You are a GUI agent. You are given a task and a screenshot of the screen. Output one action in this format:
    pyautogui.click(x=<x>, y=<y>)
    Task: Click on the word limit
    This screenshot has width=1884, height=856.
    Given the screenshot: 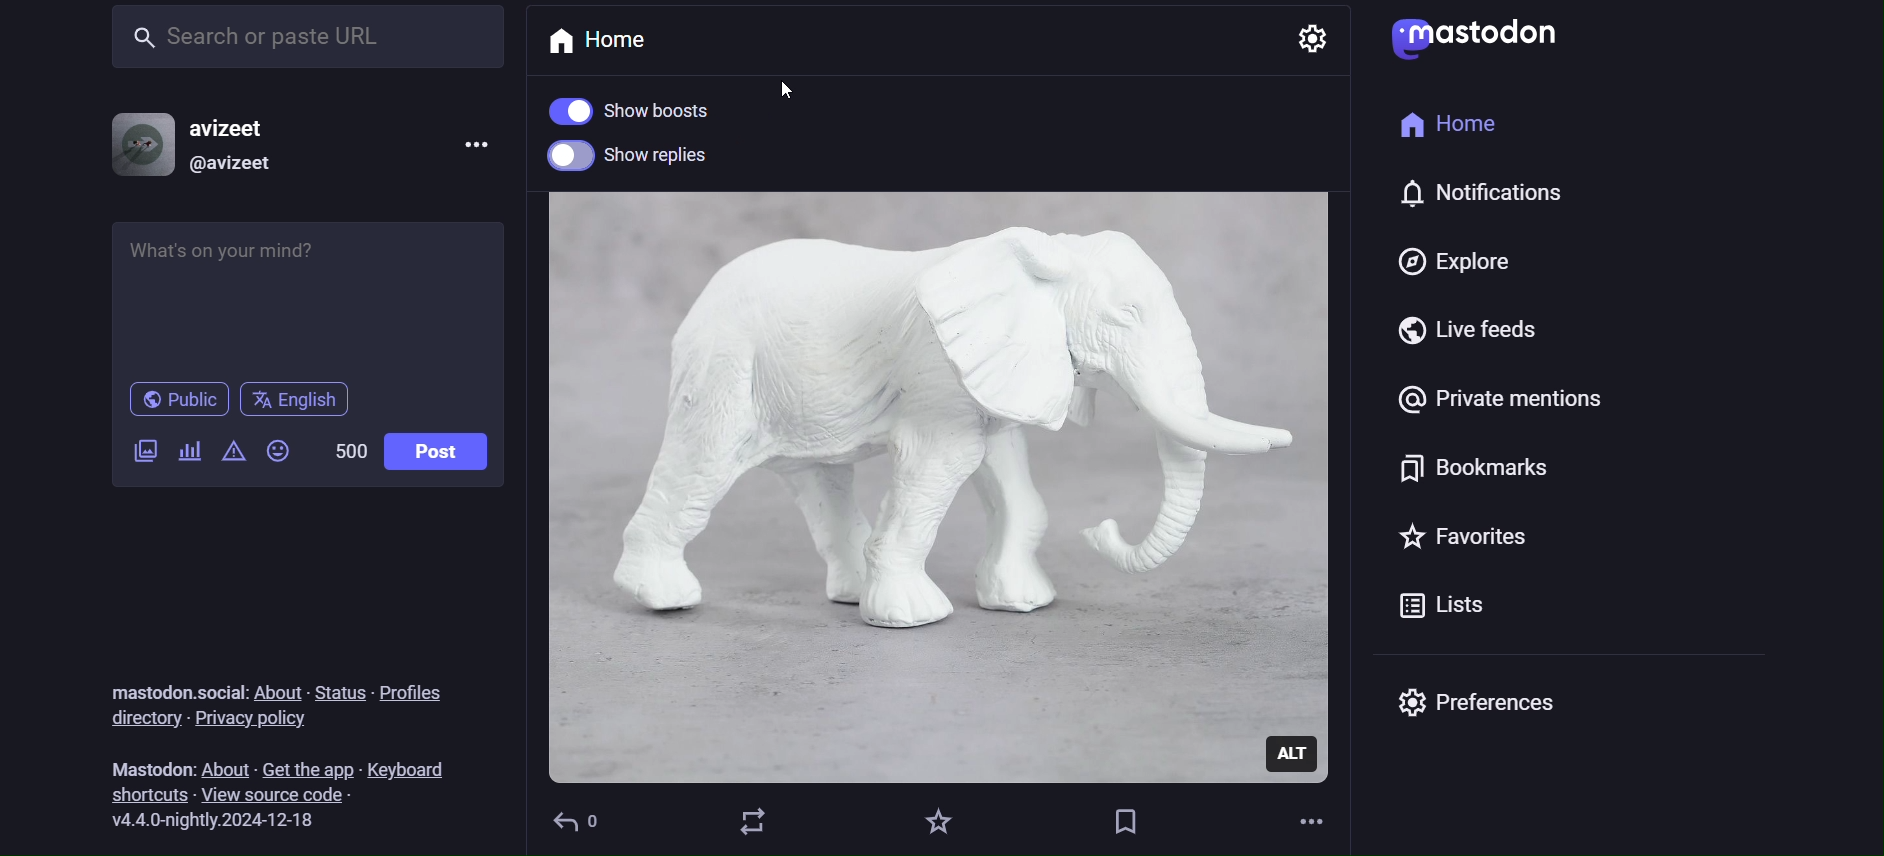 What is the action you would take?
    pyautogui.click(x=347, y=447)
    